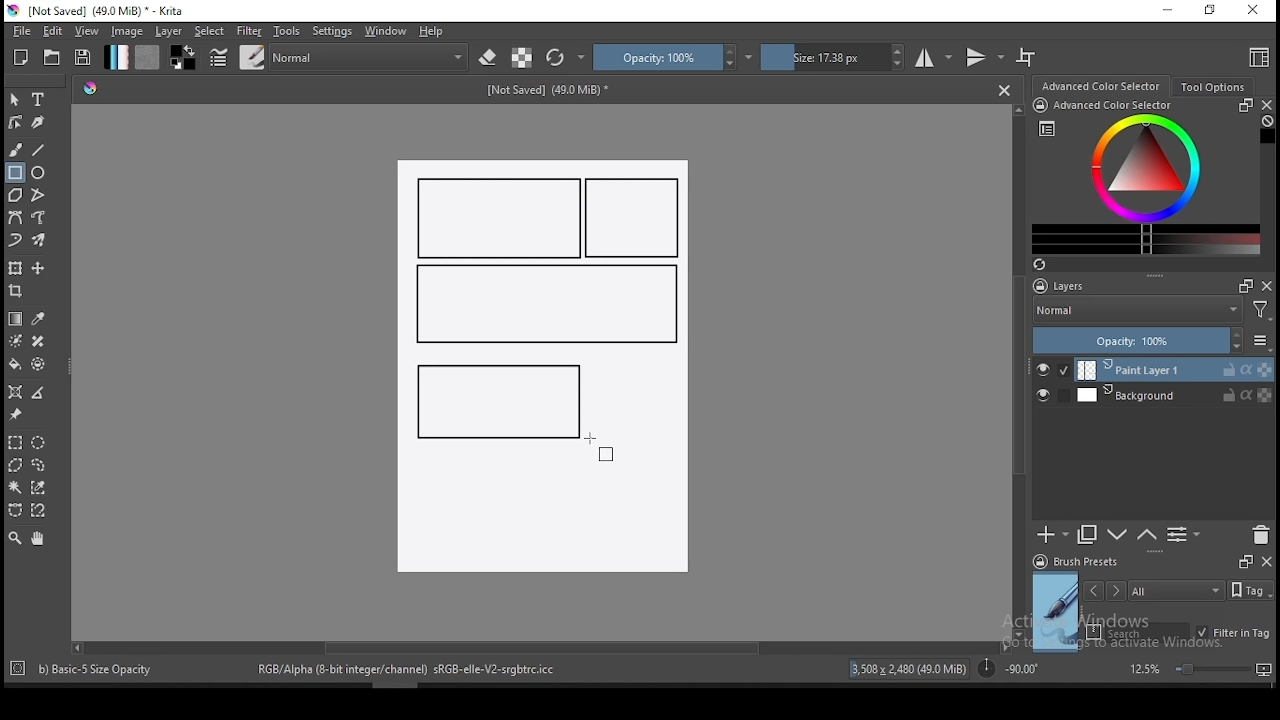  What do you see at coordinates (17, 149) in the screenshot?
I see `brush tool` at bounding box center [17, 149].